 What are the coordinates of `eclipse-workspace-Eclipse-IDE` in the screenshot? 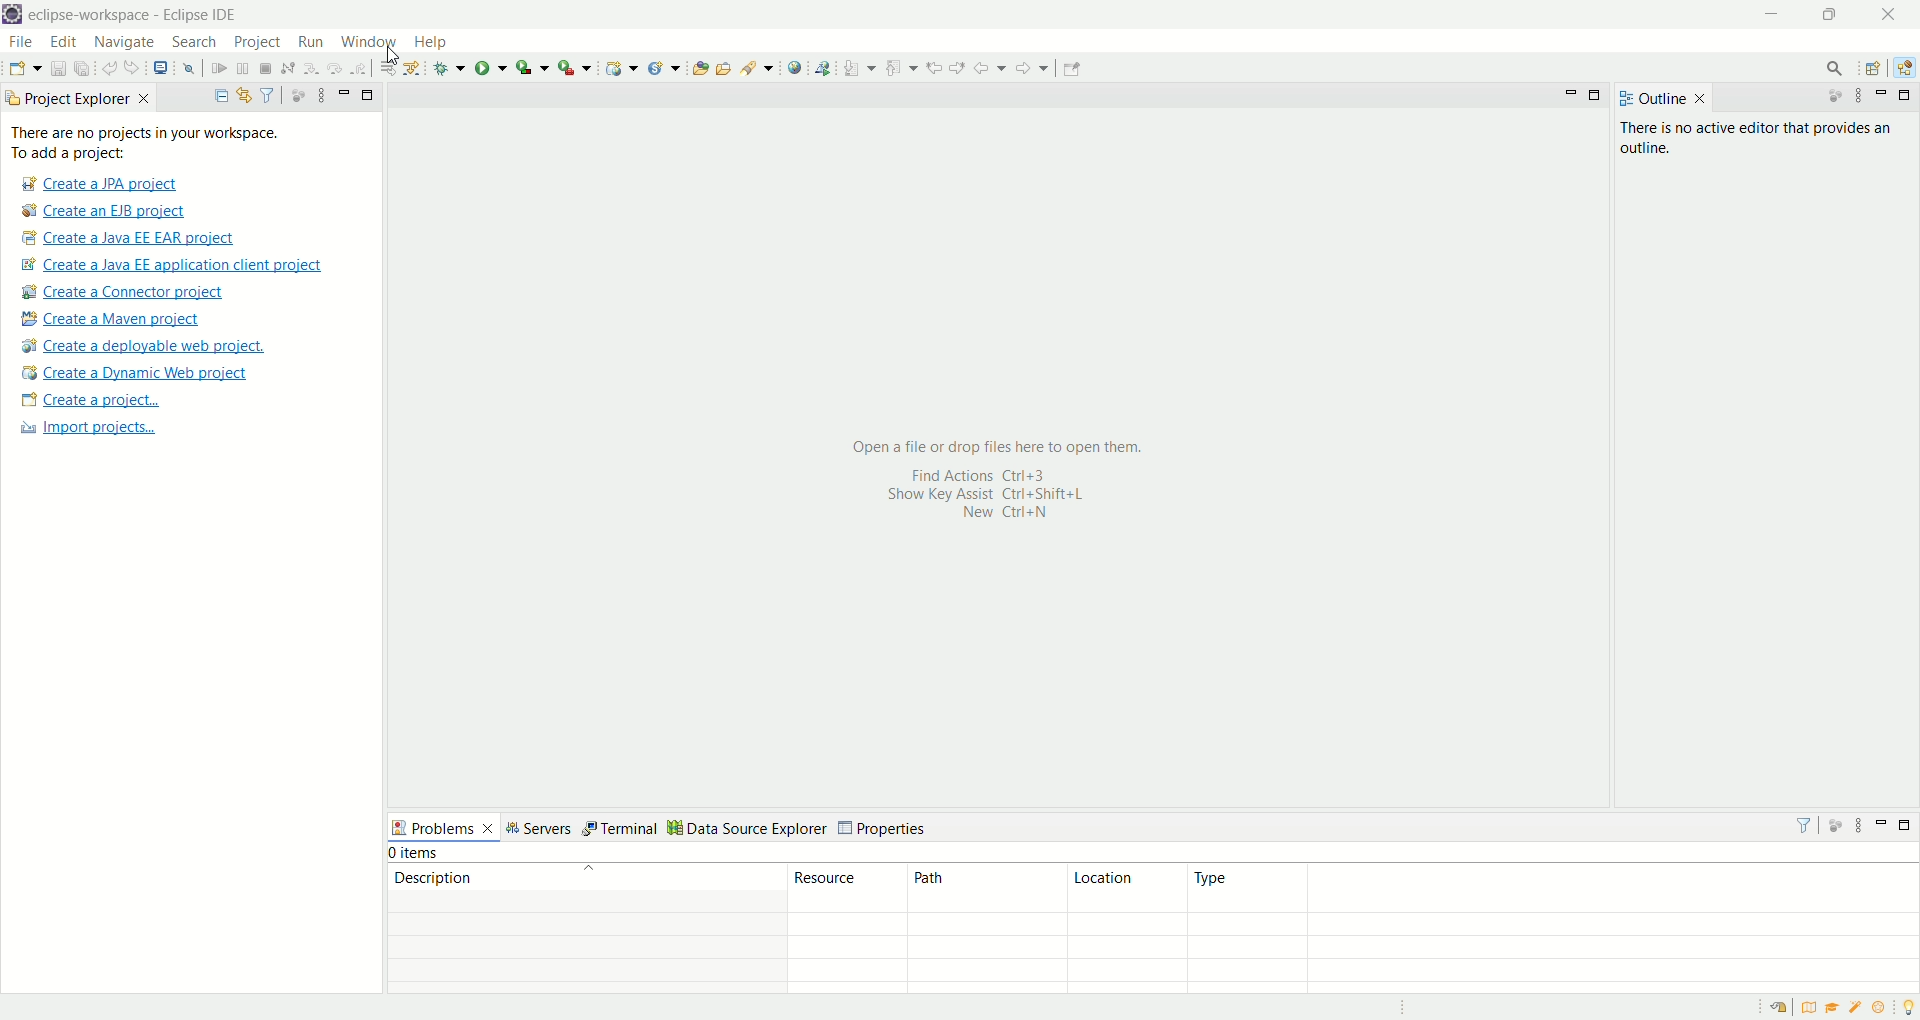 It's located at (142, 20).